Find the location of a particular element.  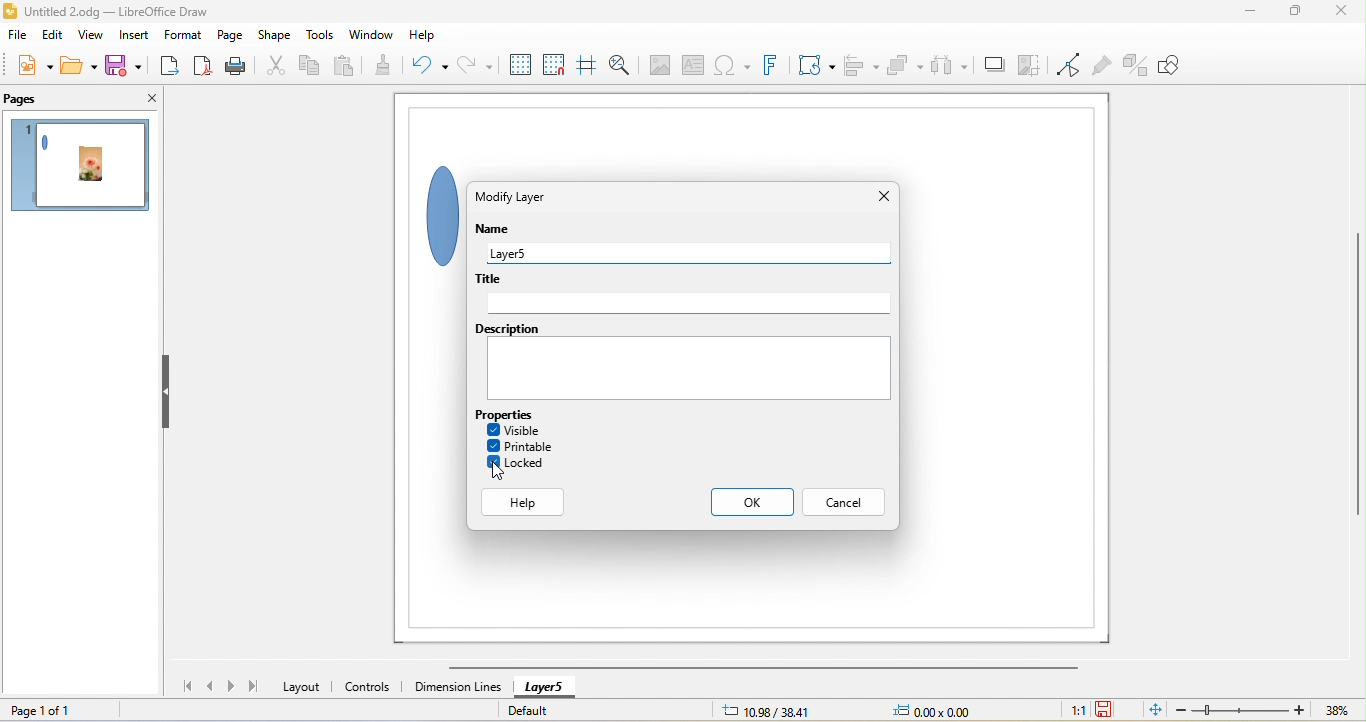

zoom in is located at coordinates (1300, 709).